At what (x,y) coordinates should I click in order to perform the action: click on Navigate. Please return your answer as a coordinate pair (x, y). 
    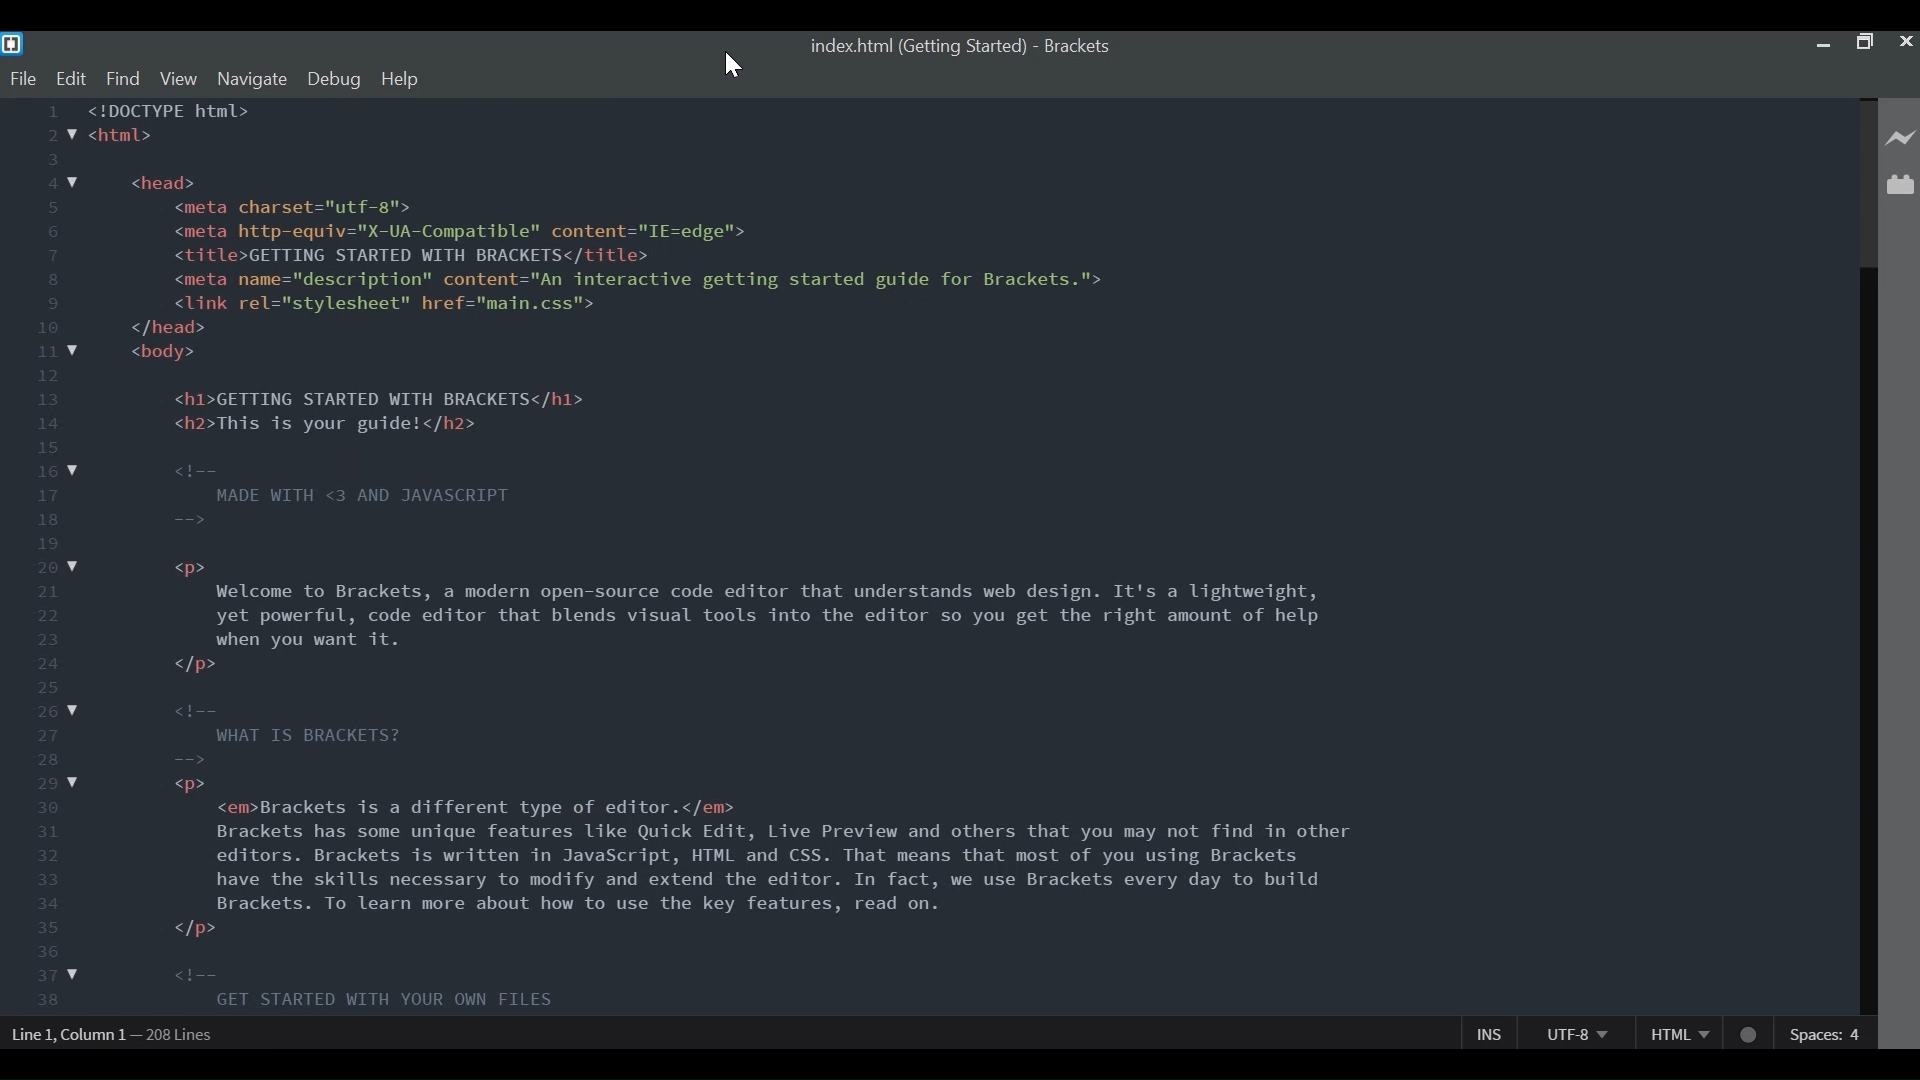
    Looking at the image, I should click on (253, 80).